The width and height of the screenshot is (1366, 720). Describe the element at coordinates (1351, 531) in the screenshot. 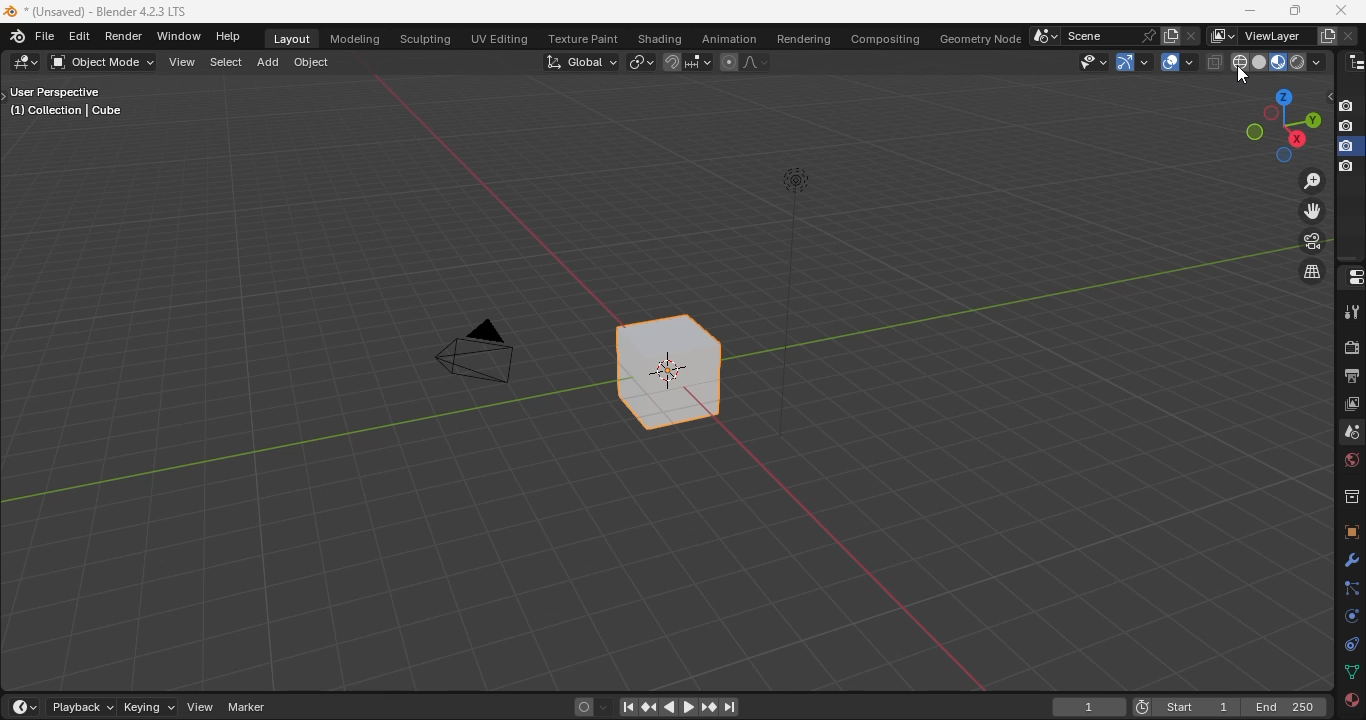

I see `Full screen` at that location.